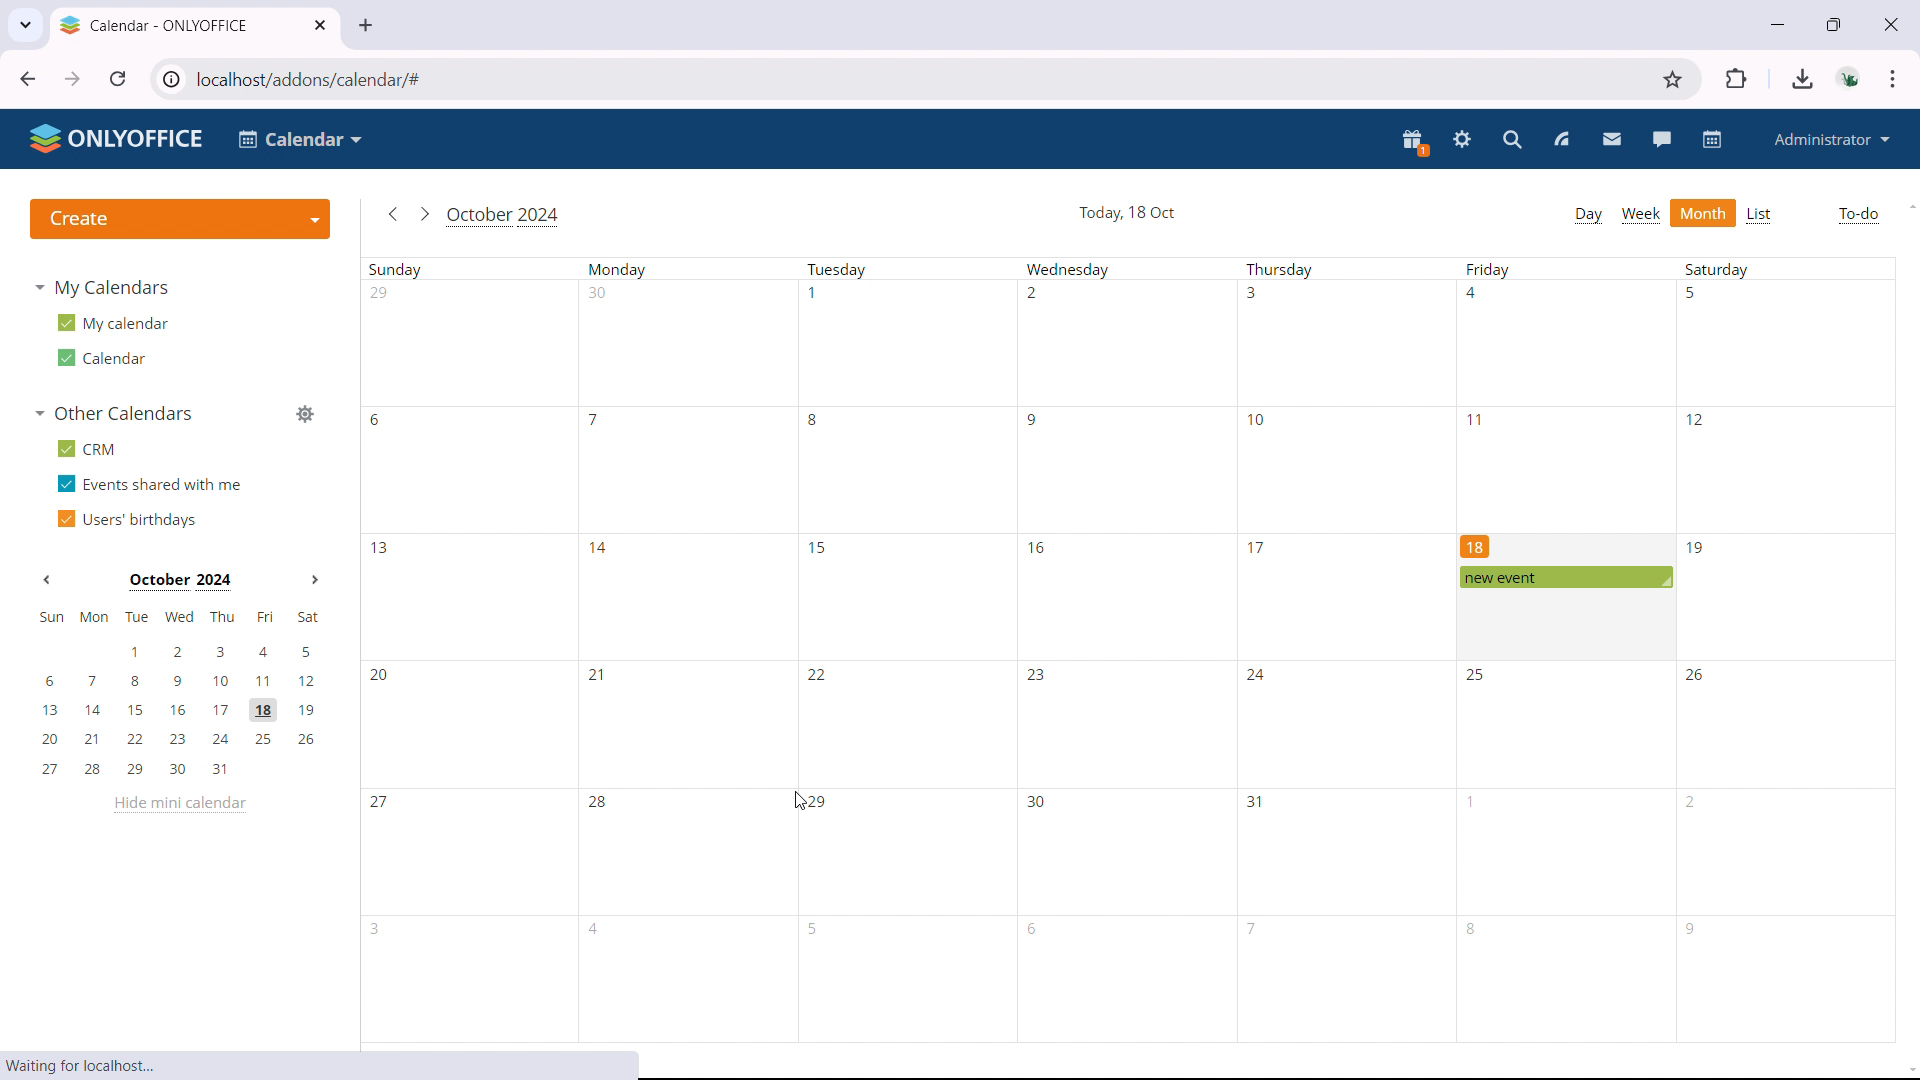 Image resolution: width=1920 pixels, height=1080 pixels. Describe the element at coordinates (1473, 929) in the screenshot. I see `8` at that location.